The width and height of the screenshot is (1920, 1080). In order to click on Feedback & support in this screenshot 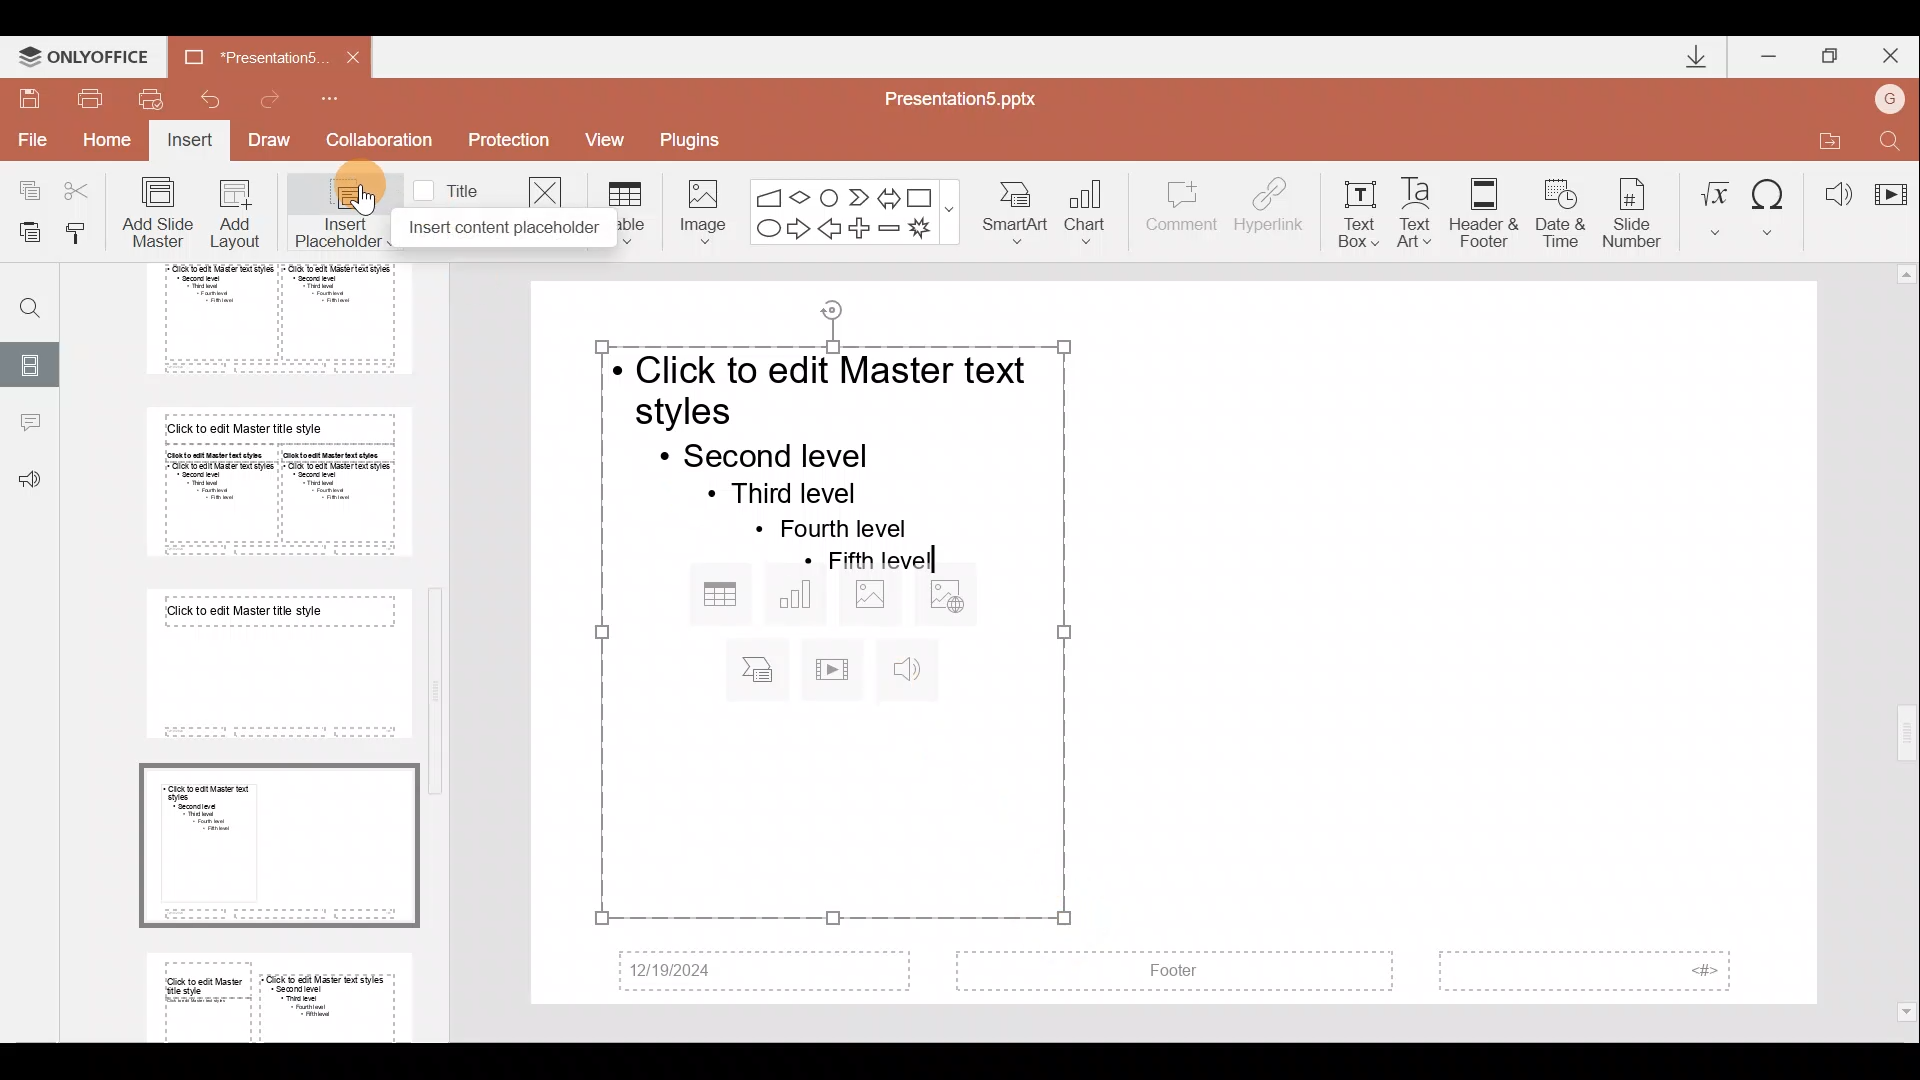, I will do `click(30, 481)`.